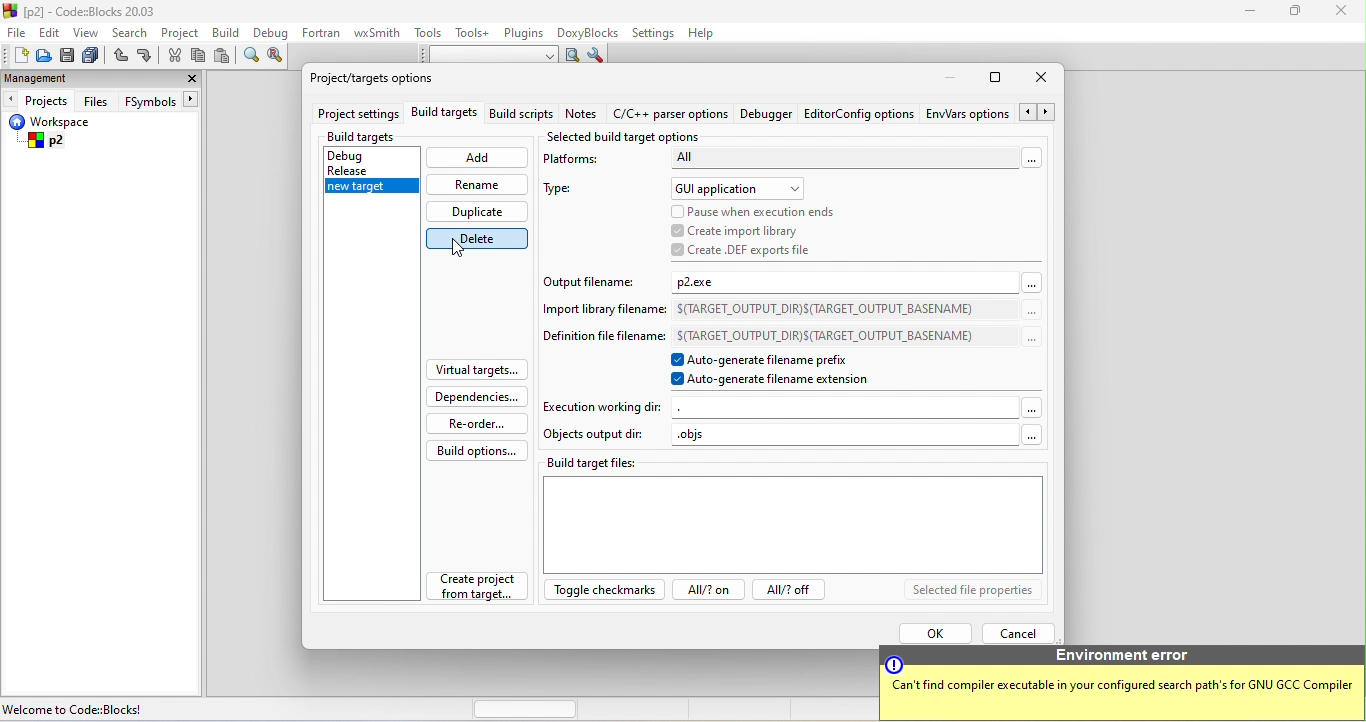 The width and height of the screenshot is (1366, 722). I want to click on cursor movement, so click(461, 249).